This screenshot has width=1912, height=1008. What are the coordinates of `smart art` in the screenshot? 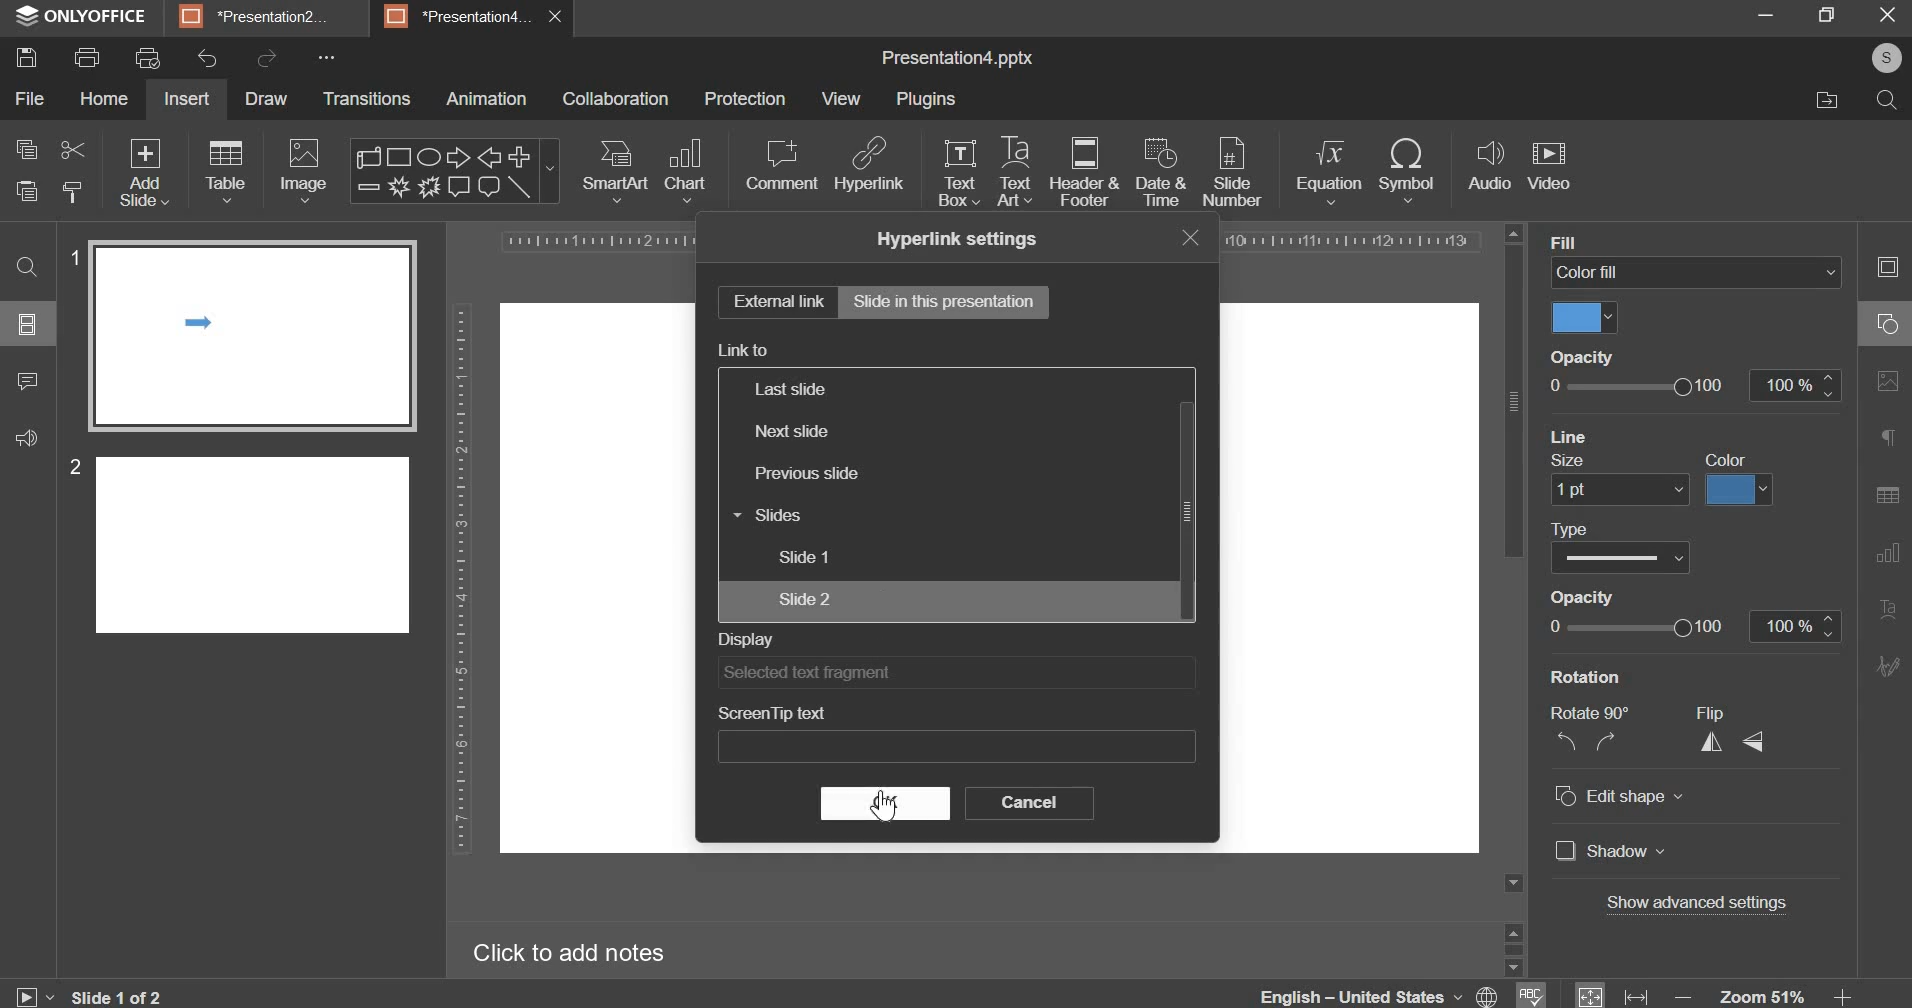 It's located at (617, 172).